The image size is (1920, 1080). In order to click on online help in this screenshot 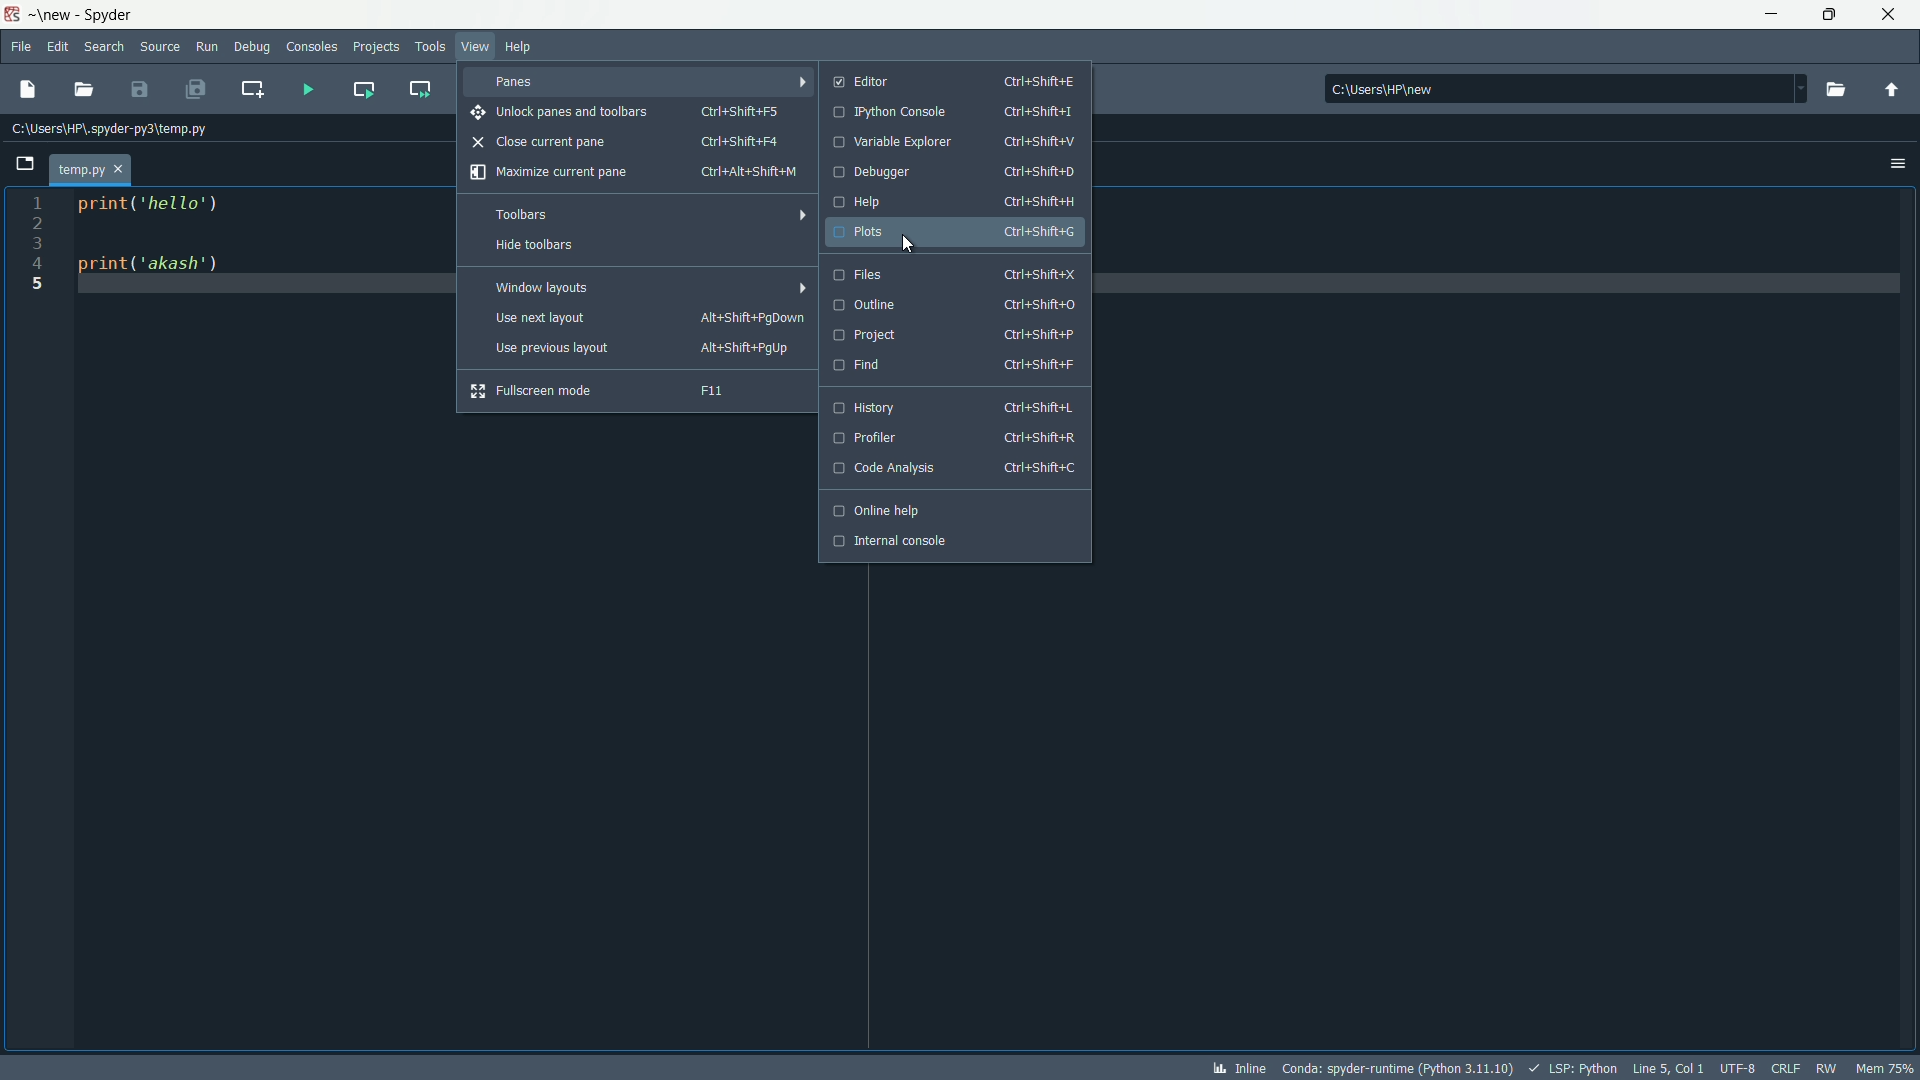, I will do `click(949, 511)`.